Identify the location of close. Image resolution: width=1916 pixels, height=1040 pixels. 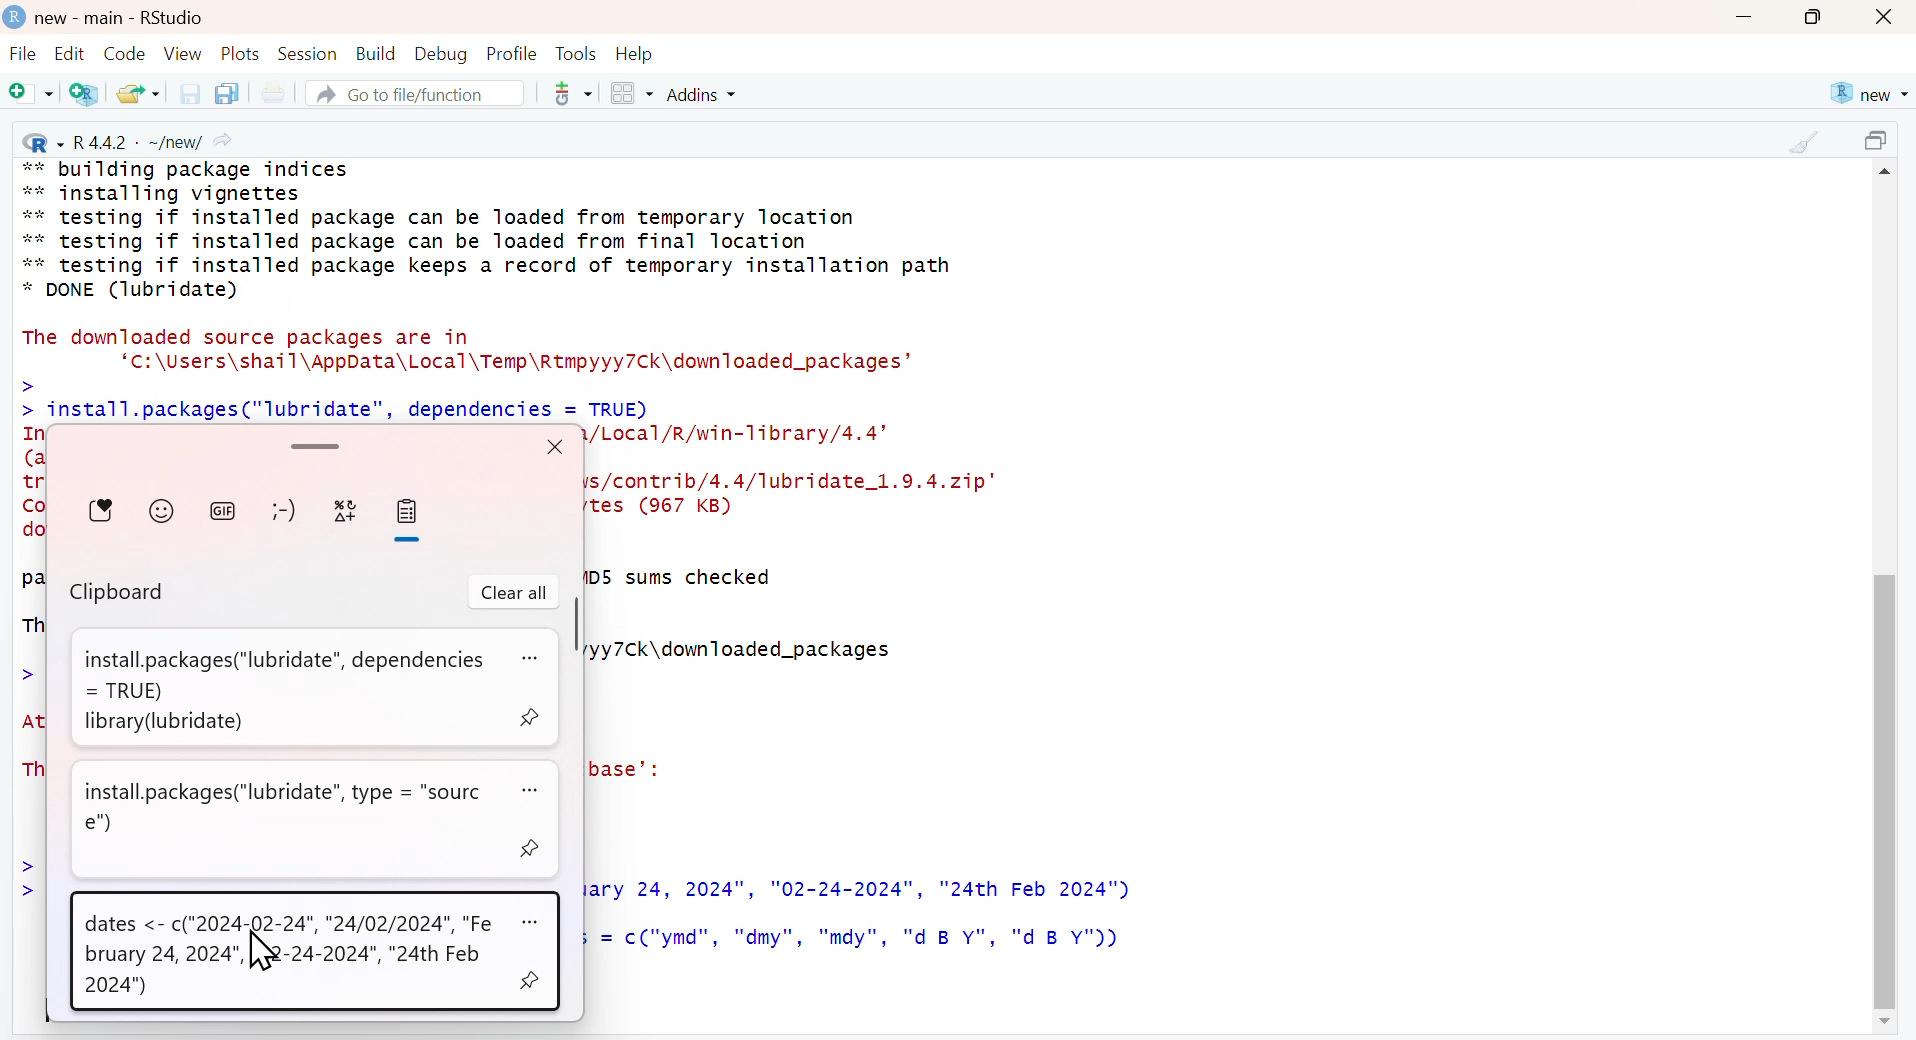
(554, 446).